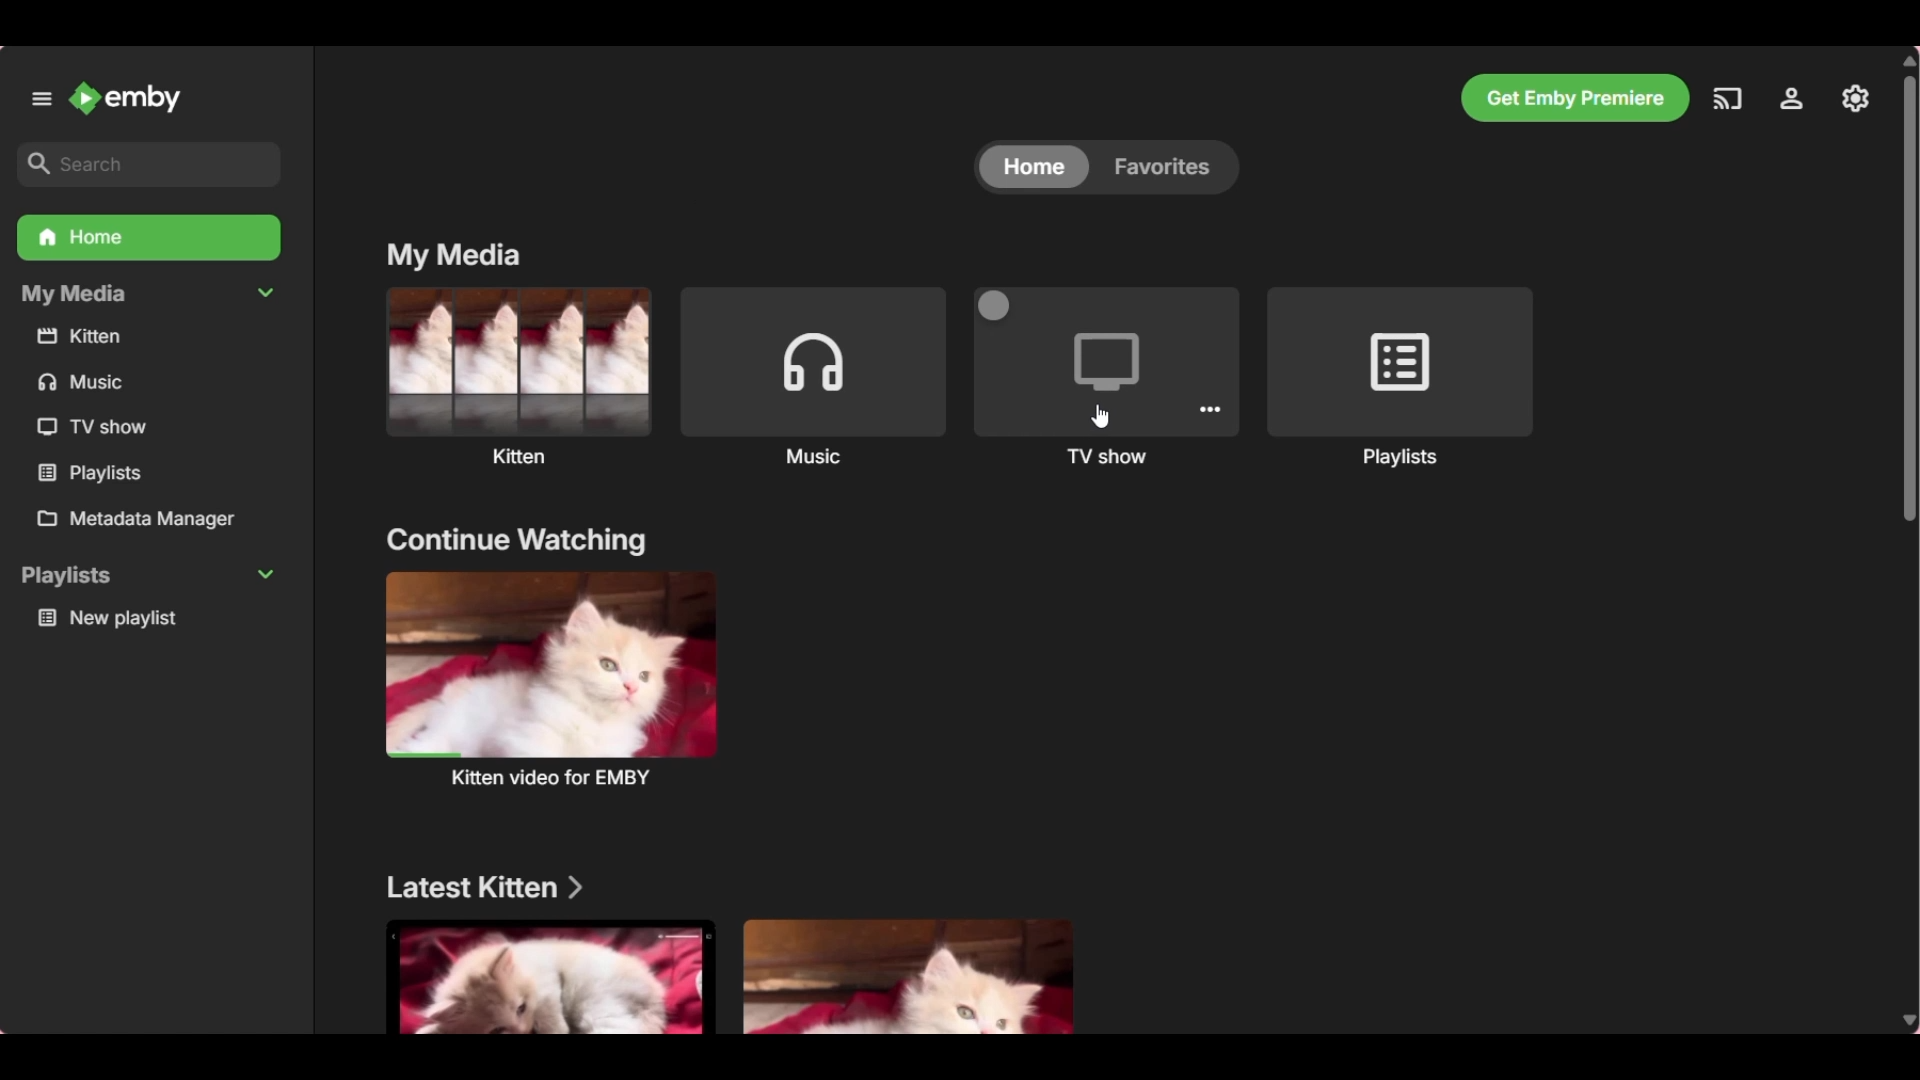 The image size is (1920, 1080). Describe the element at coordinates (1906, 1022) in the screenshot. I see `Quick slide to bottom` at that location.